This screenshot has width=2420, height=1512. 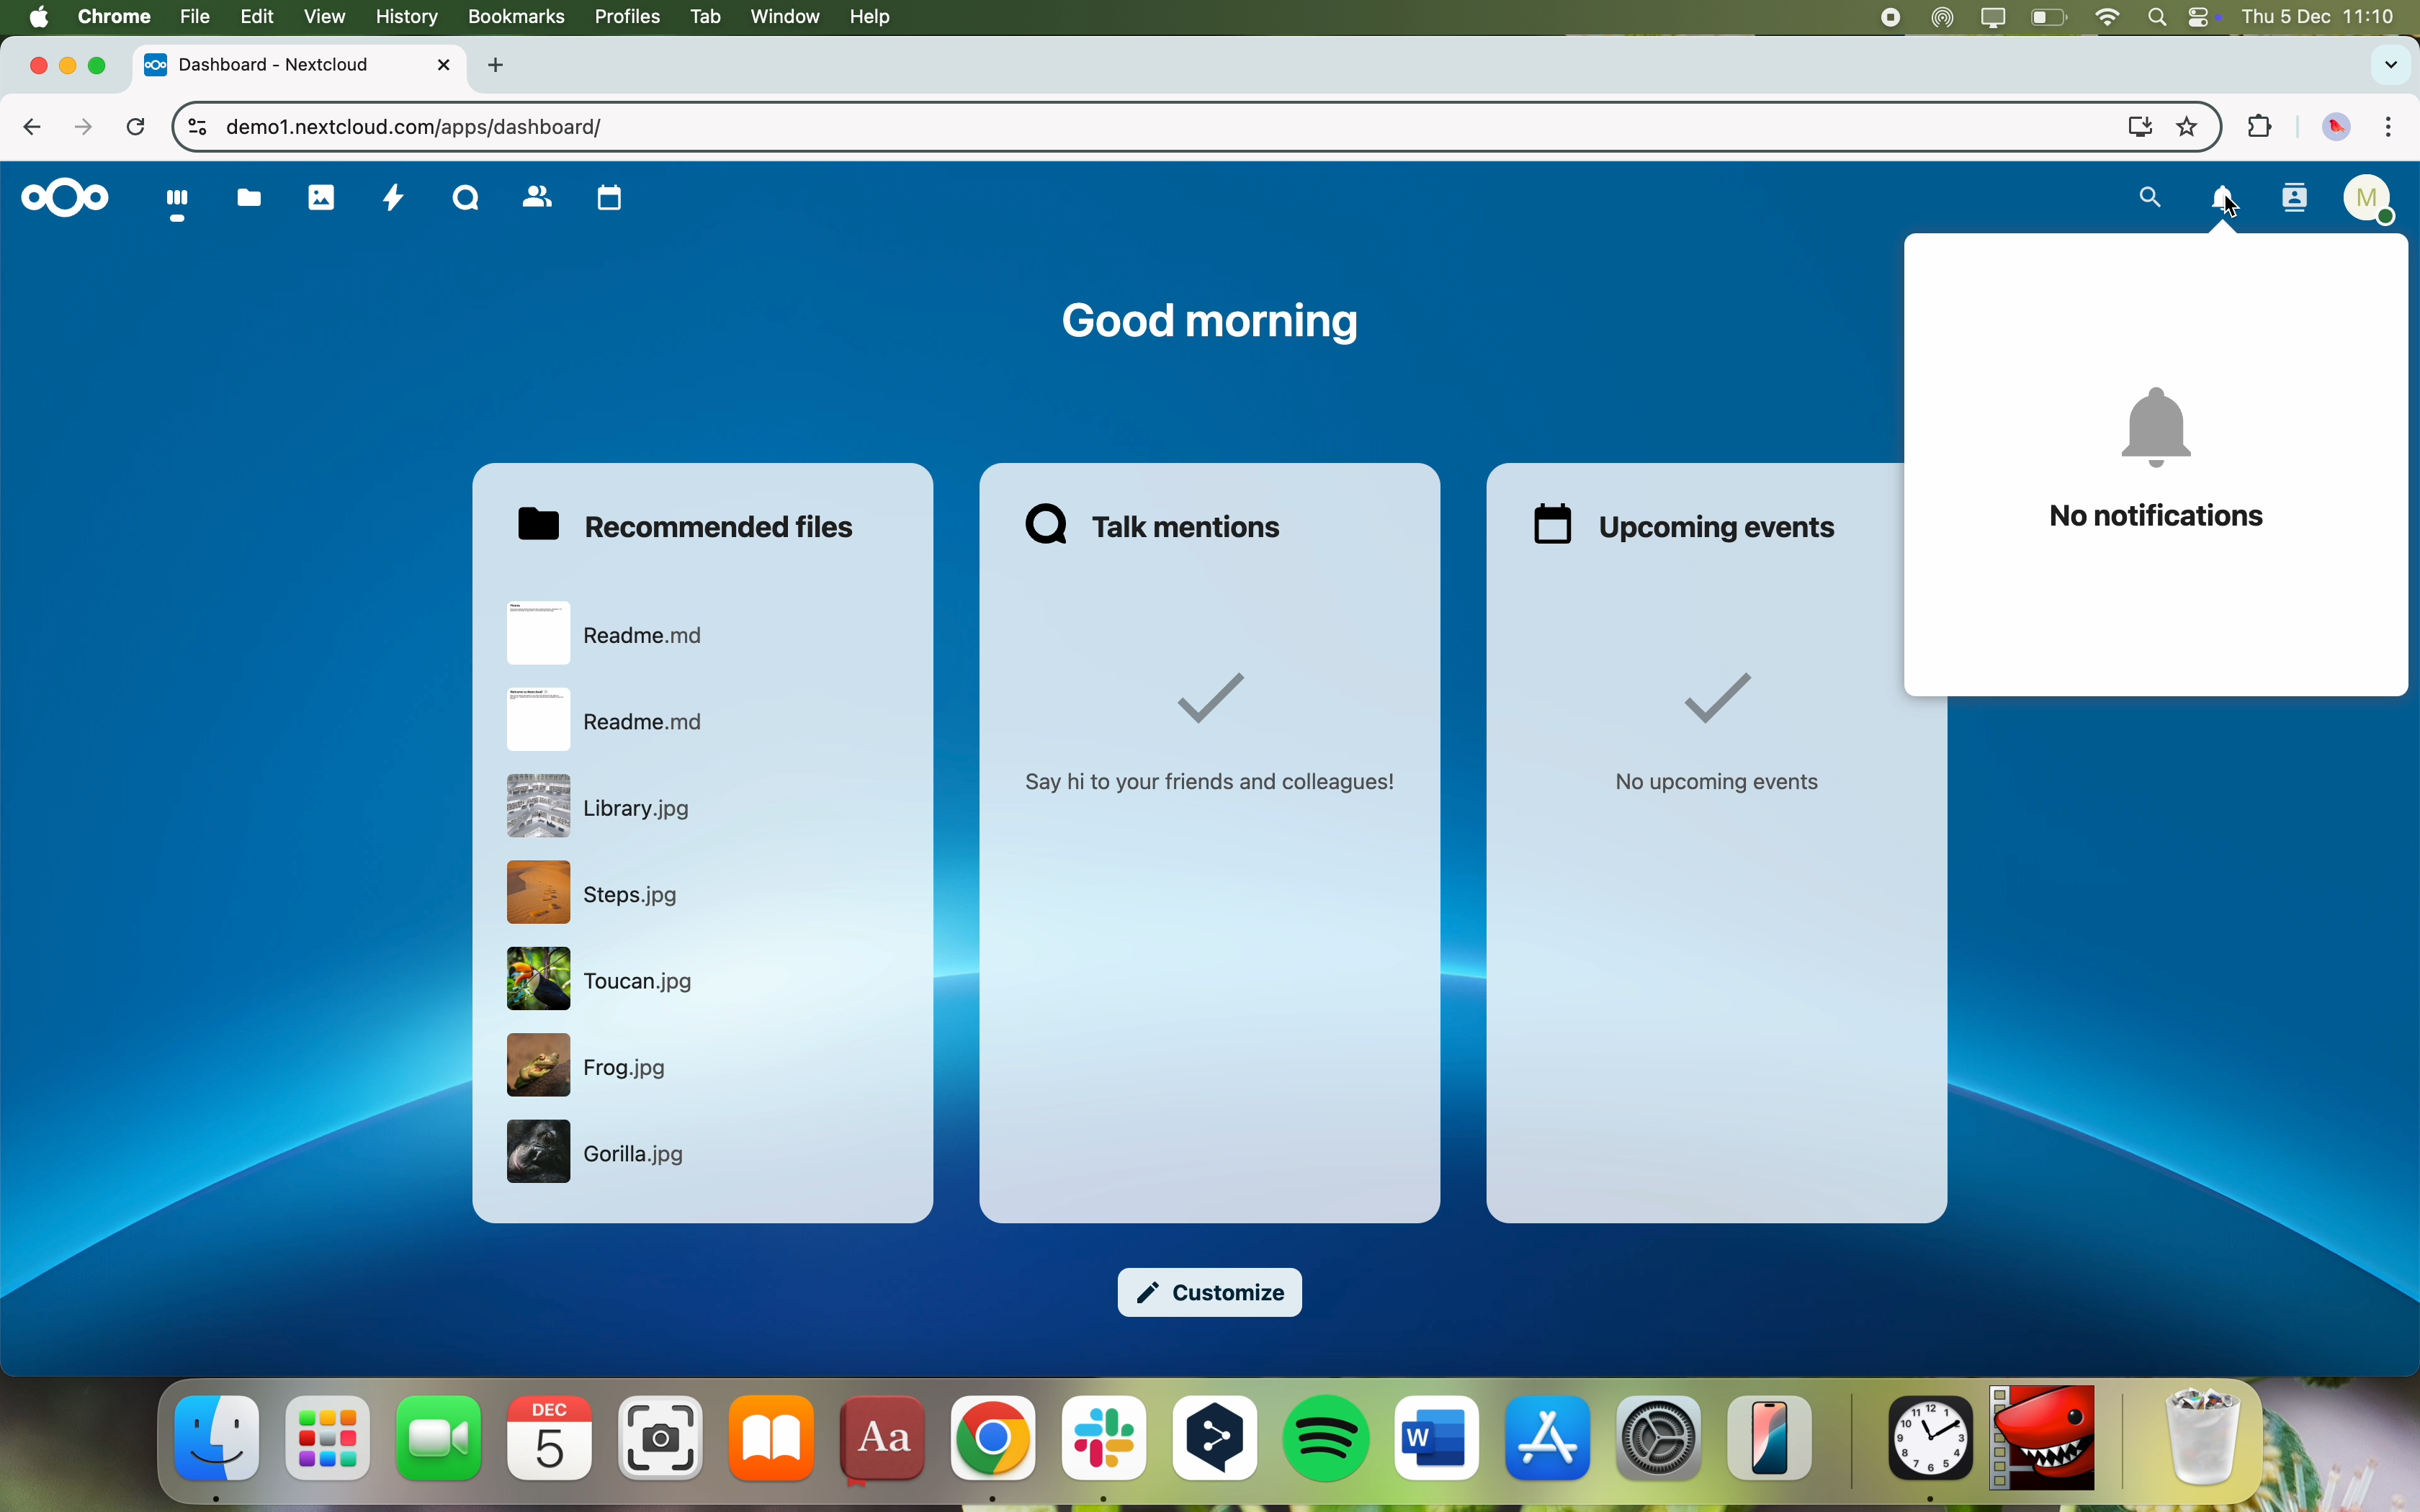 What do you see at coordinates (593, 1067) in the screenshot?
I see `file` at bounding box center [593, 1067].